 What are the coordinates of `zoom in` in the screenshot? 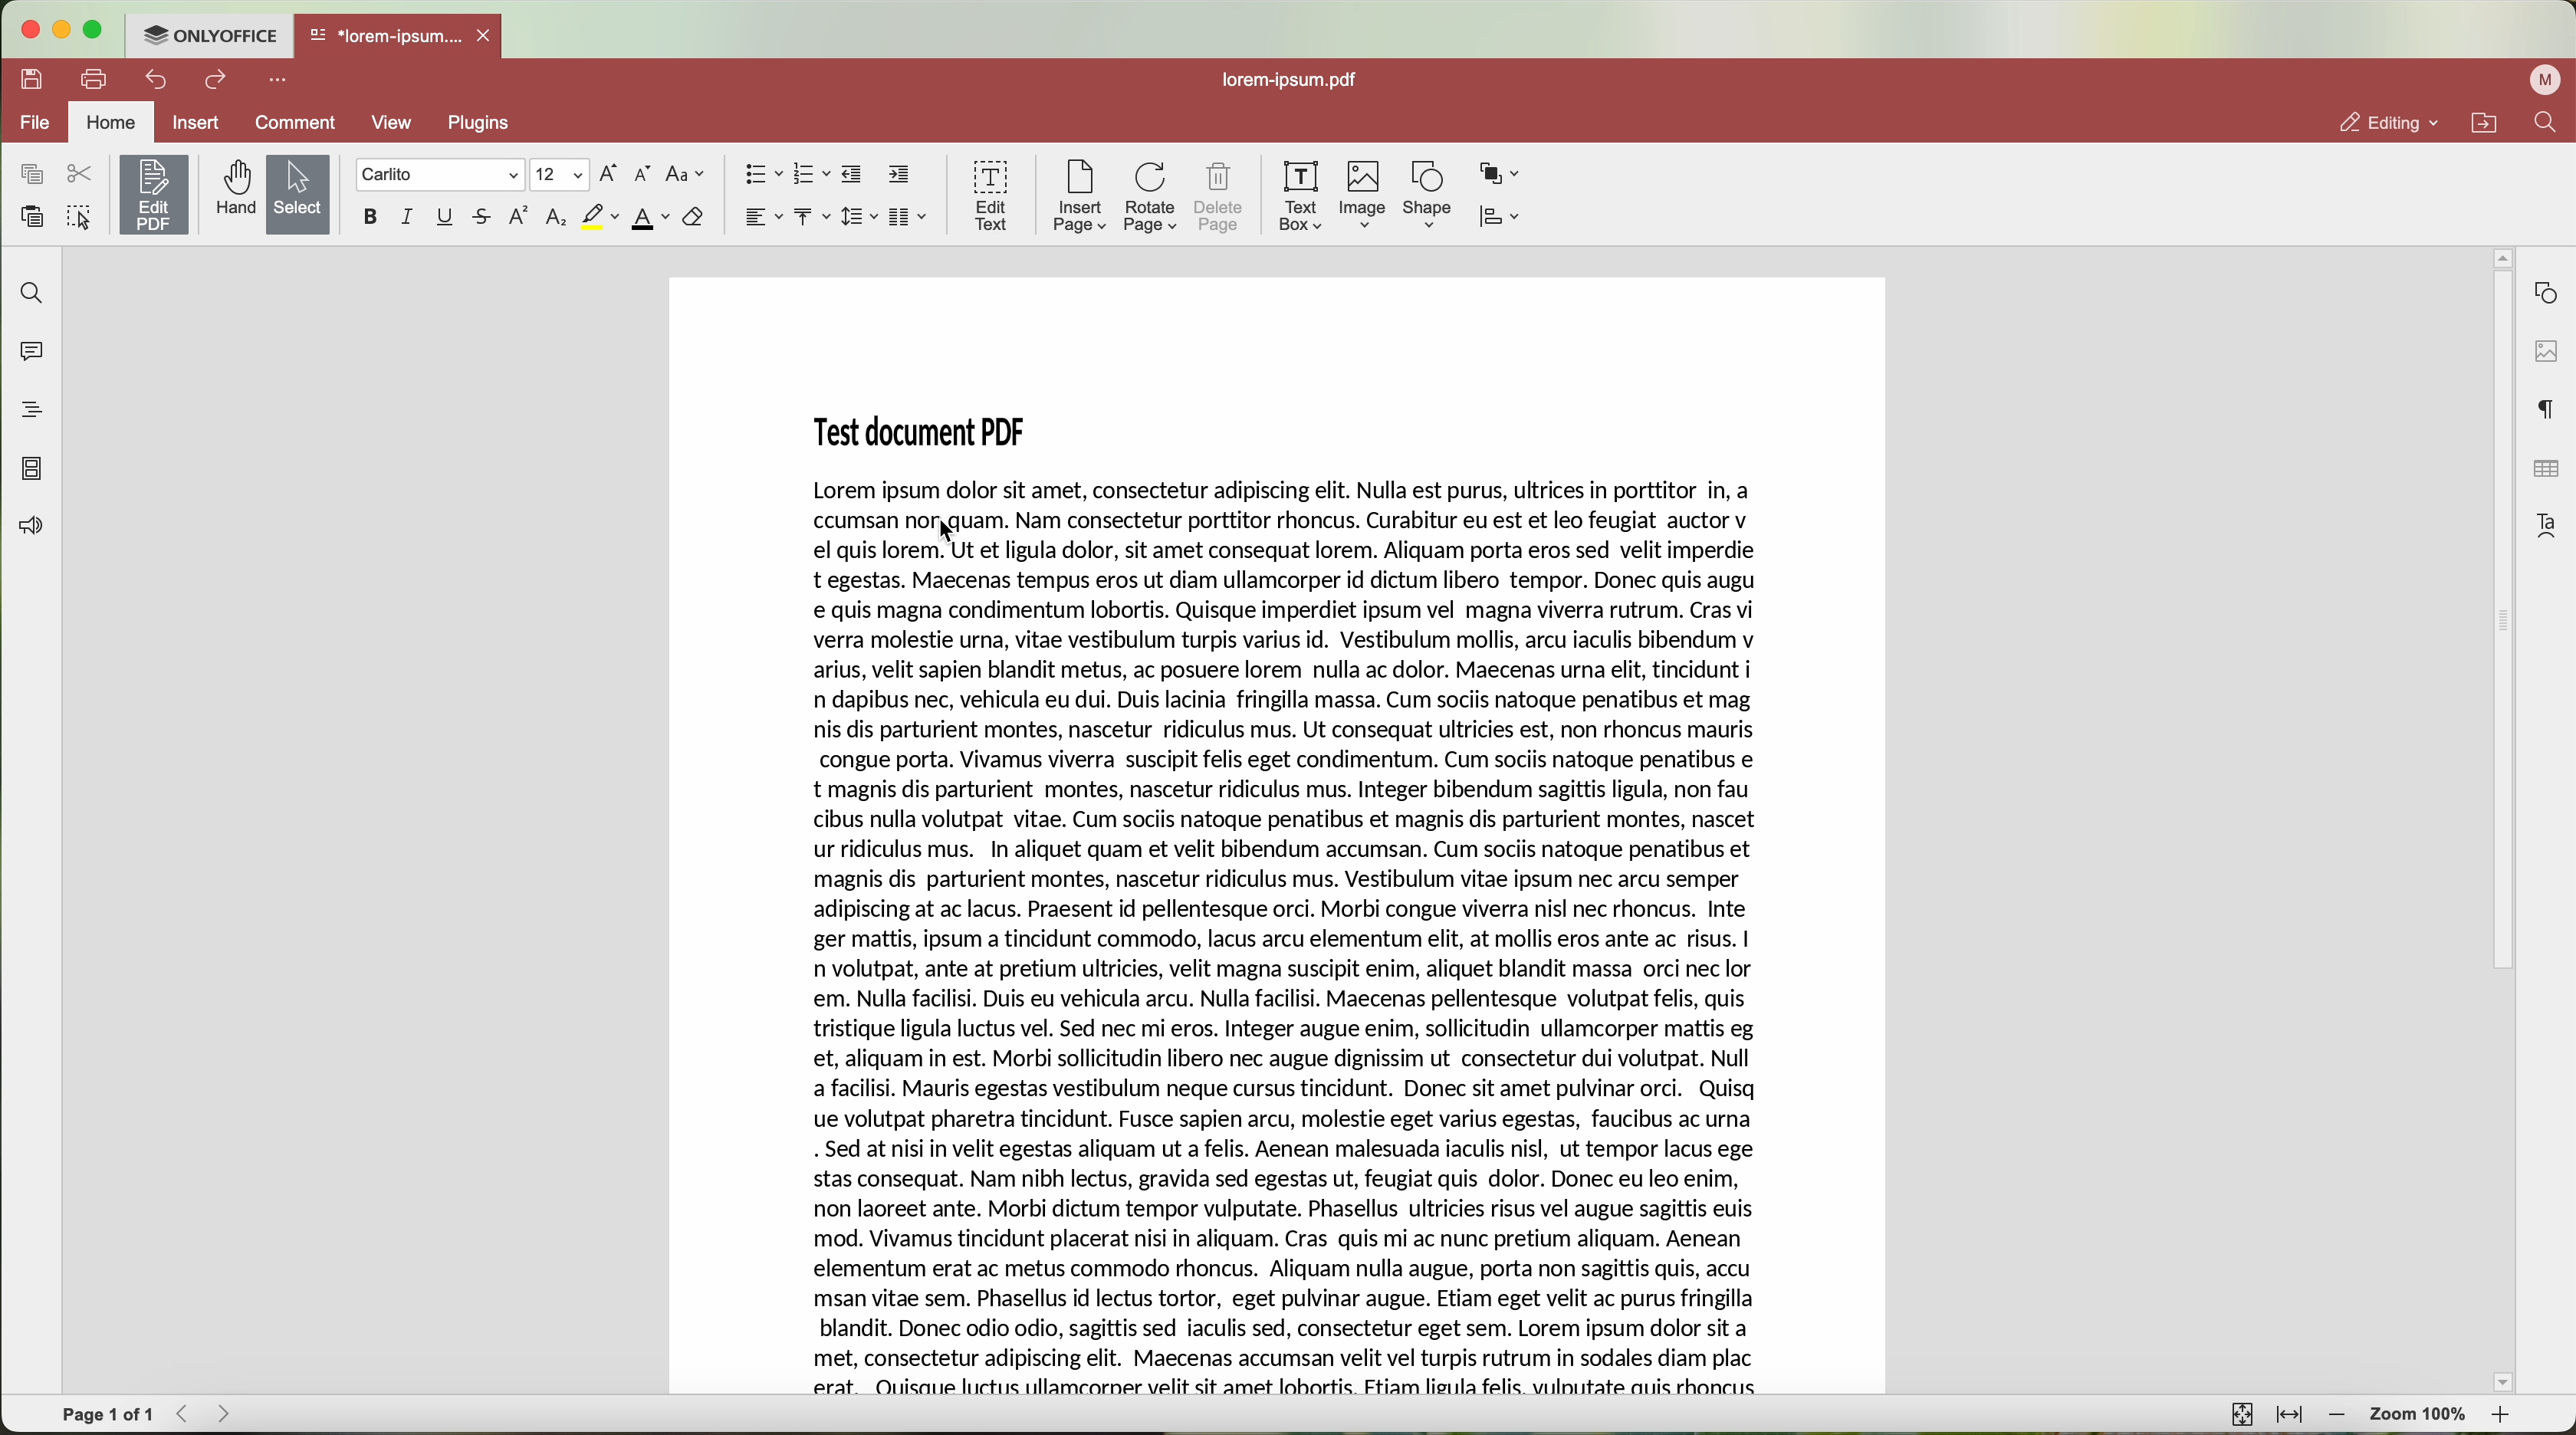 It's located at (2505, 1417).